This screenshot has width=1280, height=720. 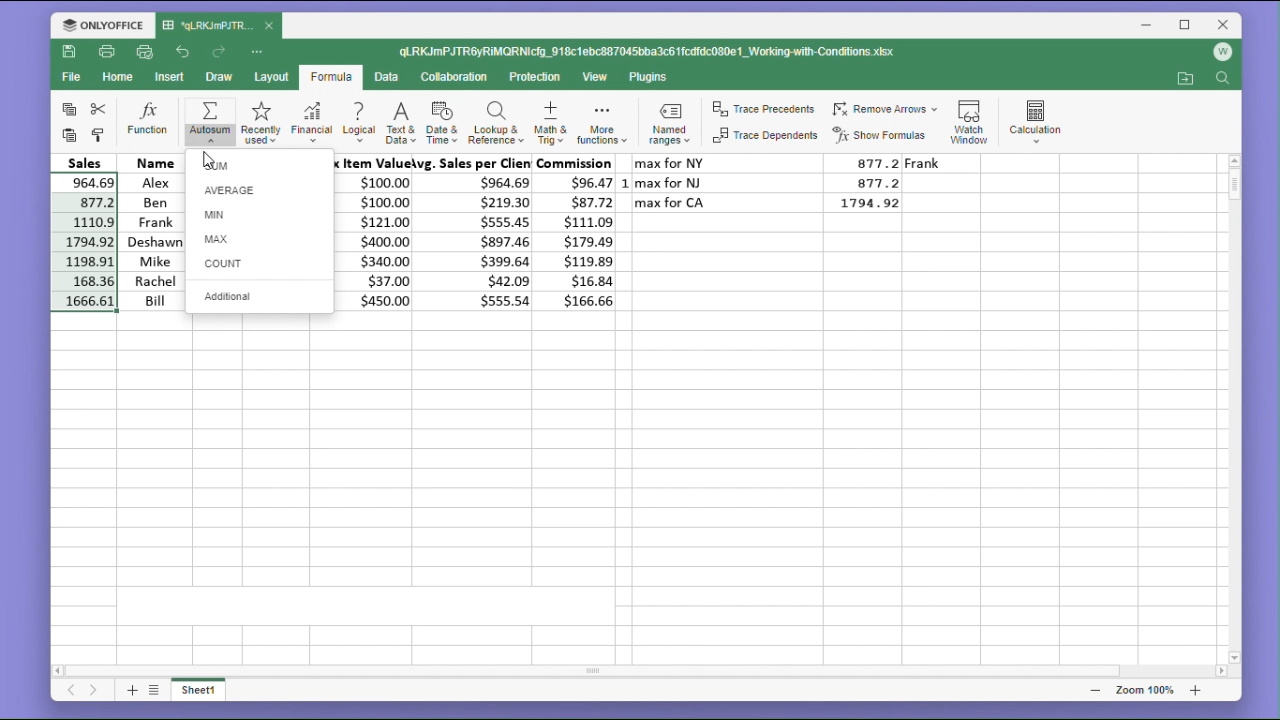 I want to click on date & time, so click(x=443, y=124).